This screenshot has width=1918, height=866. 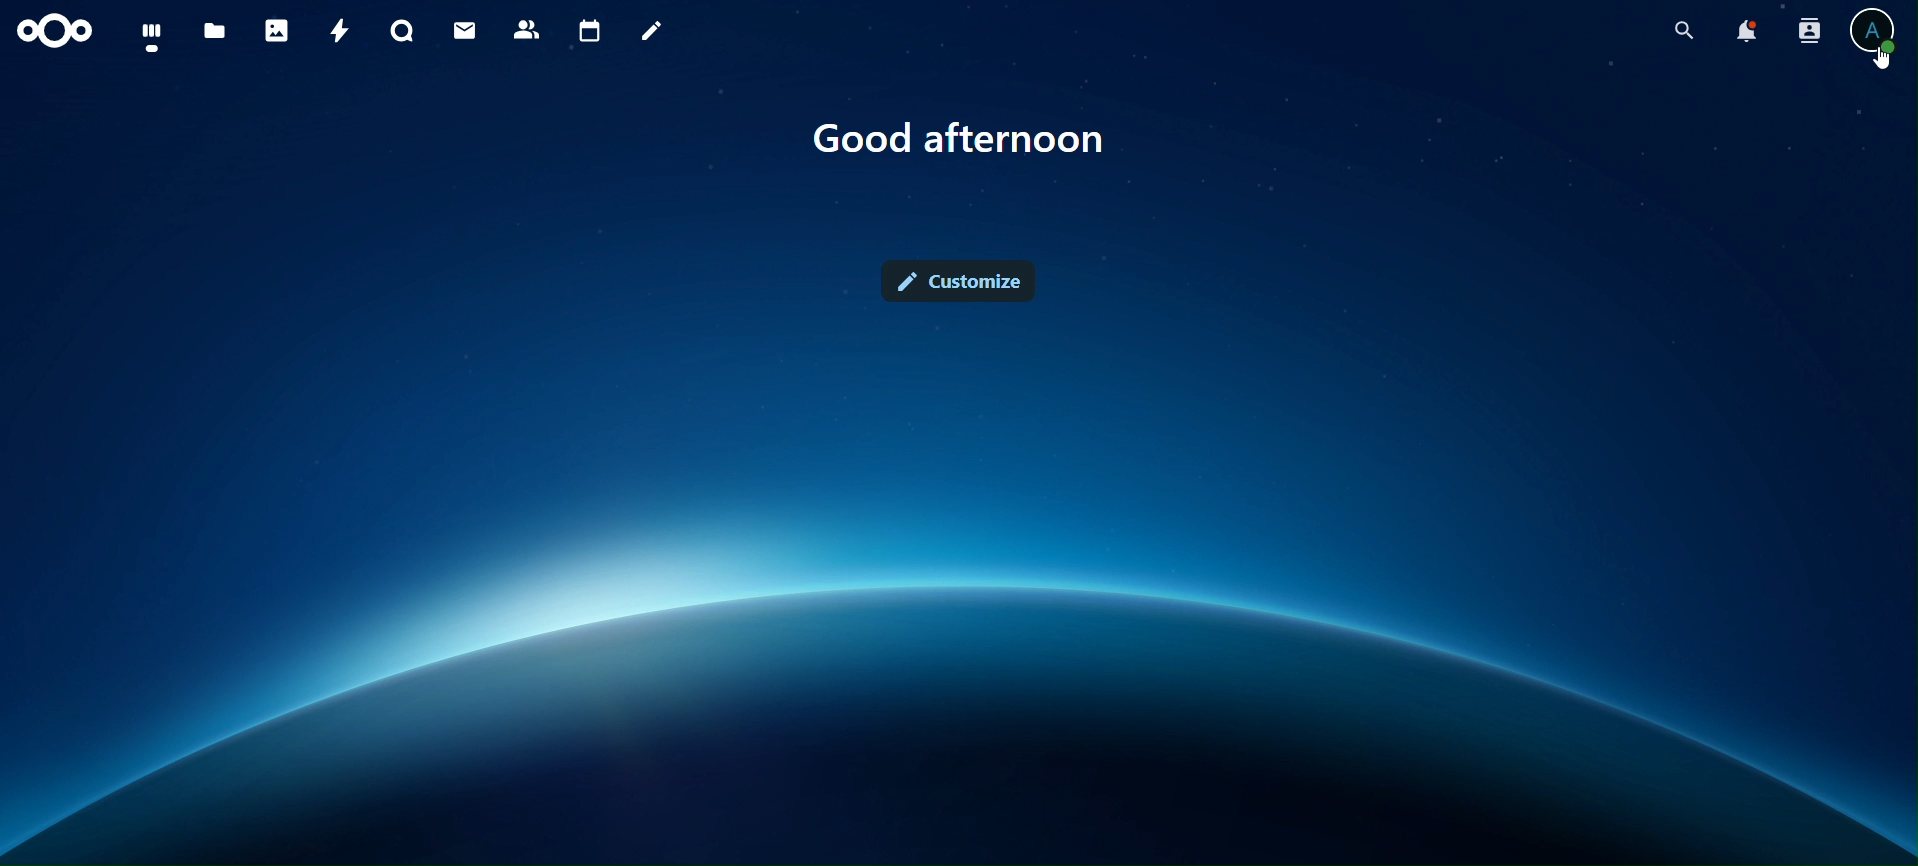 I want to click on talk, so click(x=403, y=31).